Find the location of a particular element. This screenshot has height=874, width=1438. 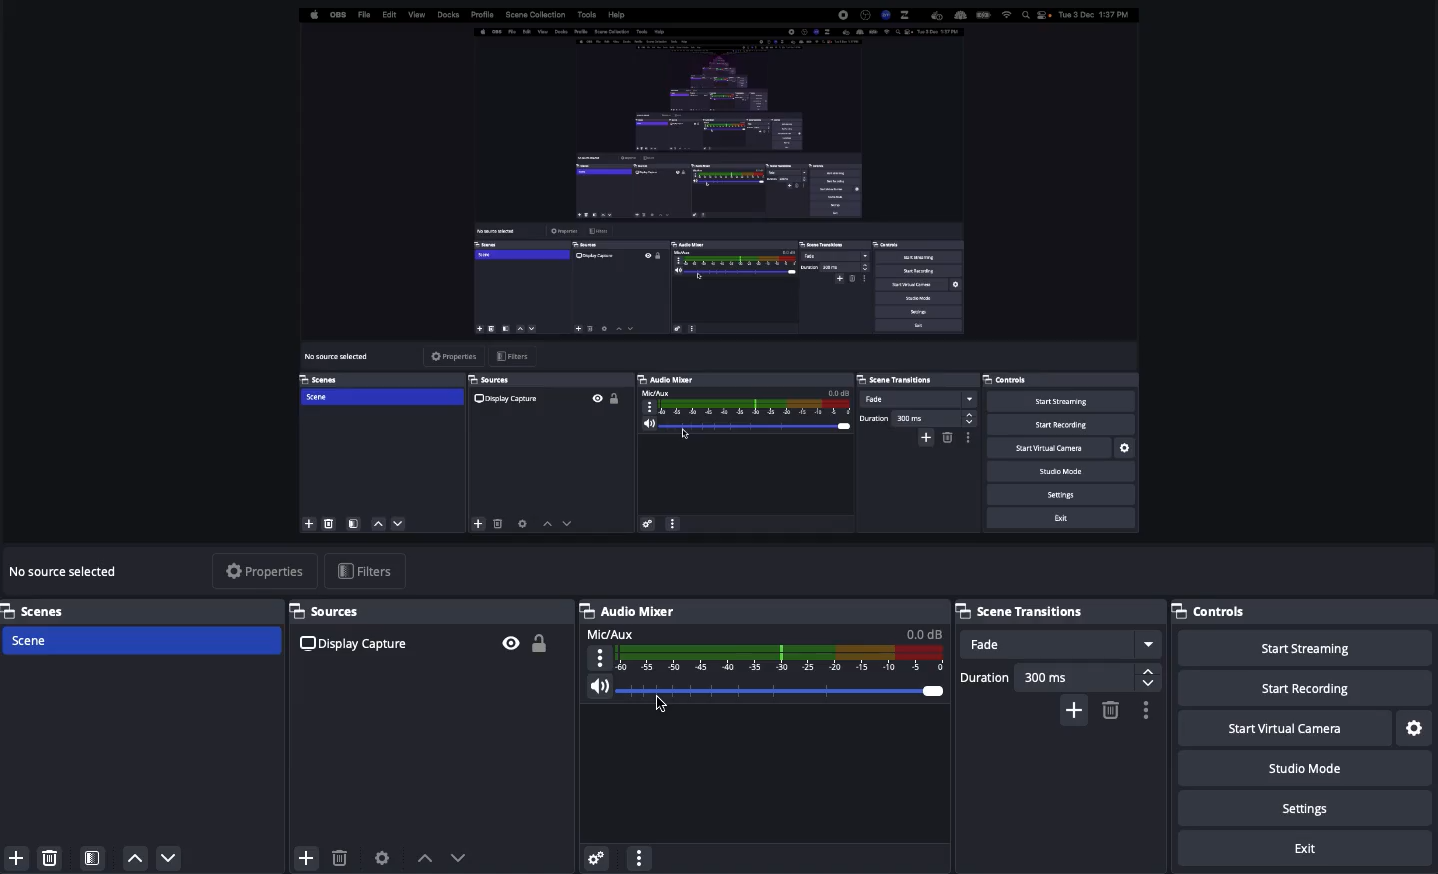

Start recording is located at coordinates (1305, 690).